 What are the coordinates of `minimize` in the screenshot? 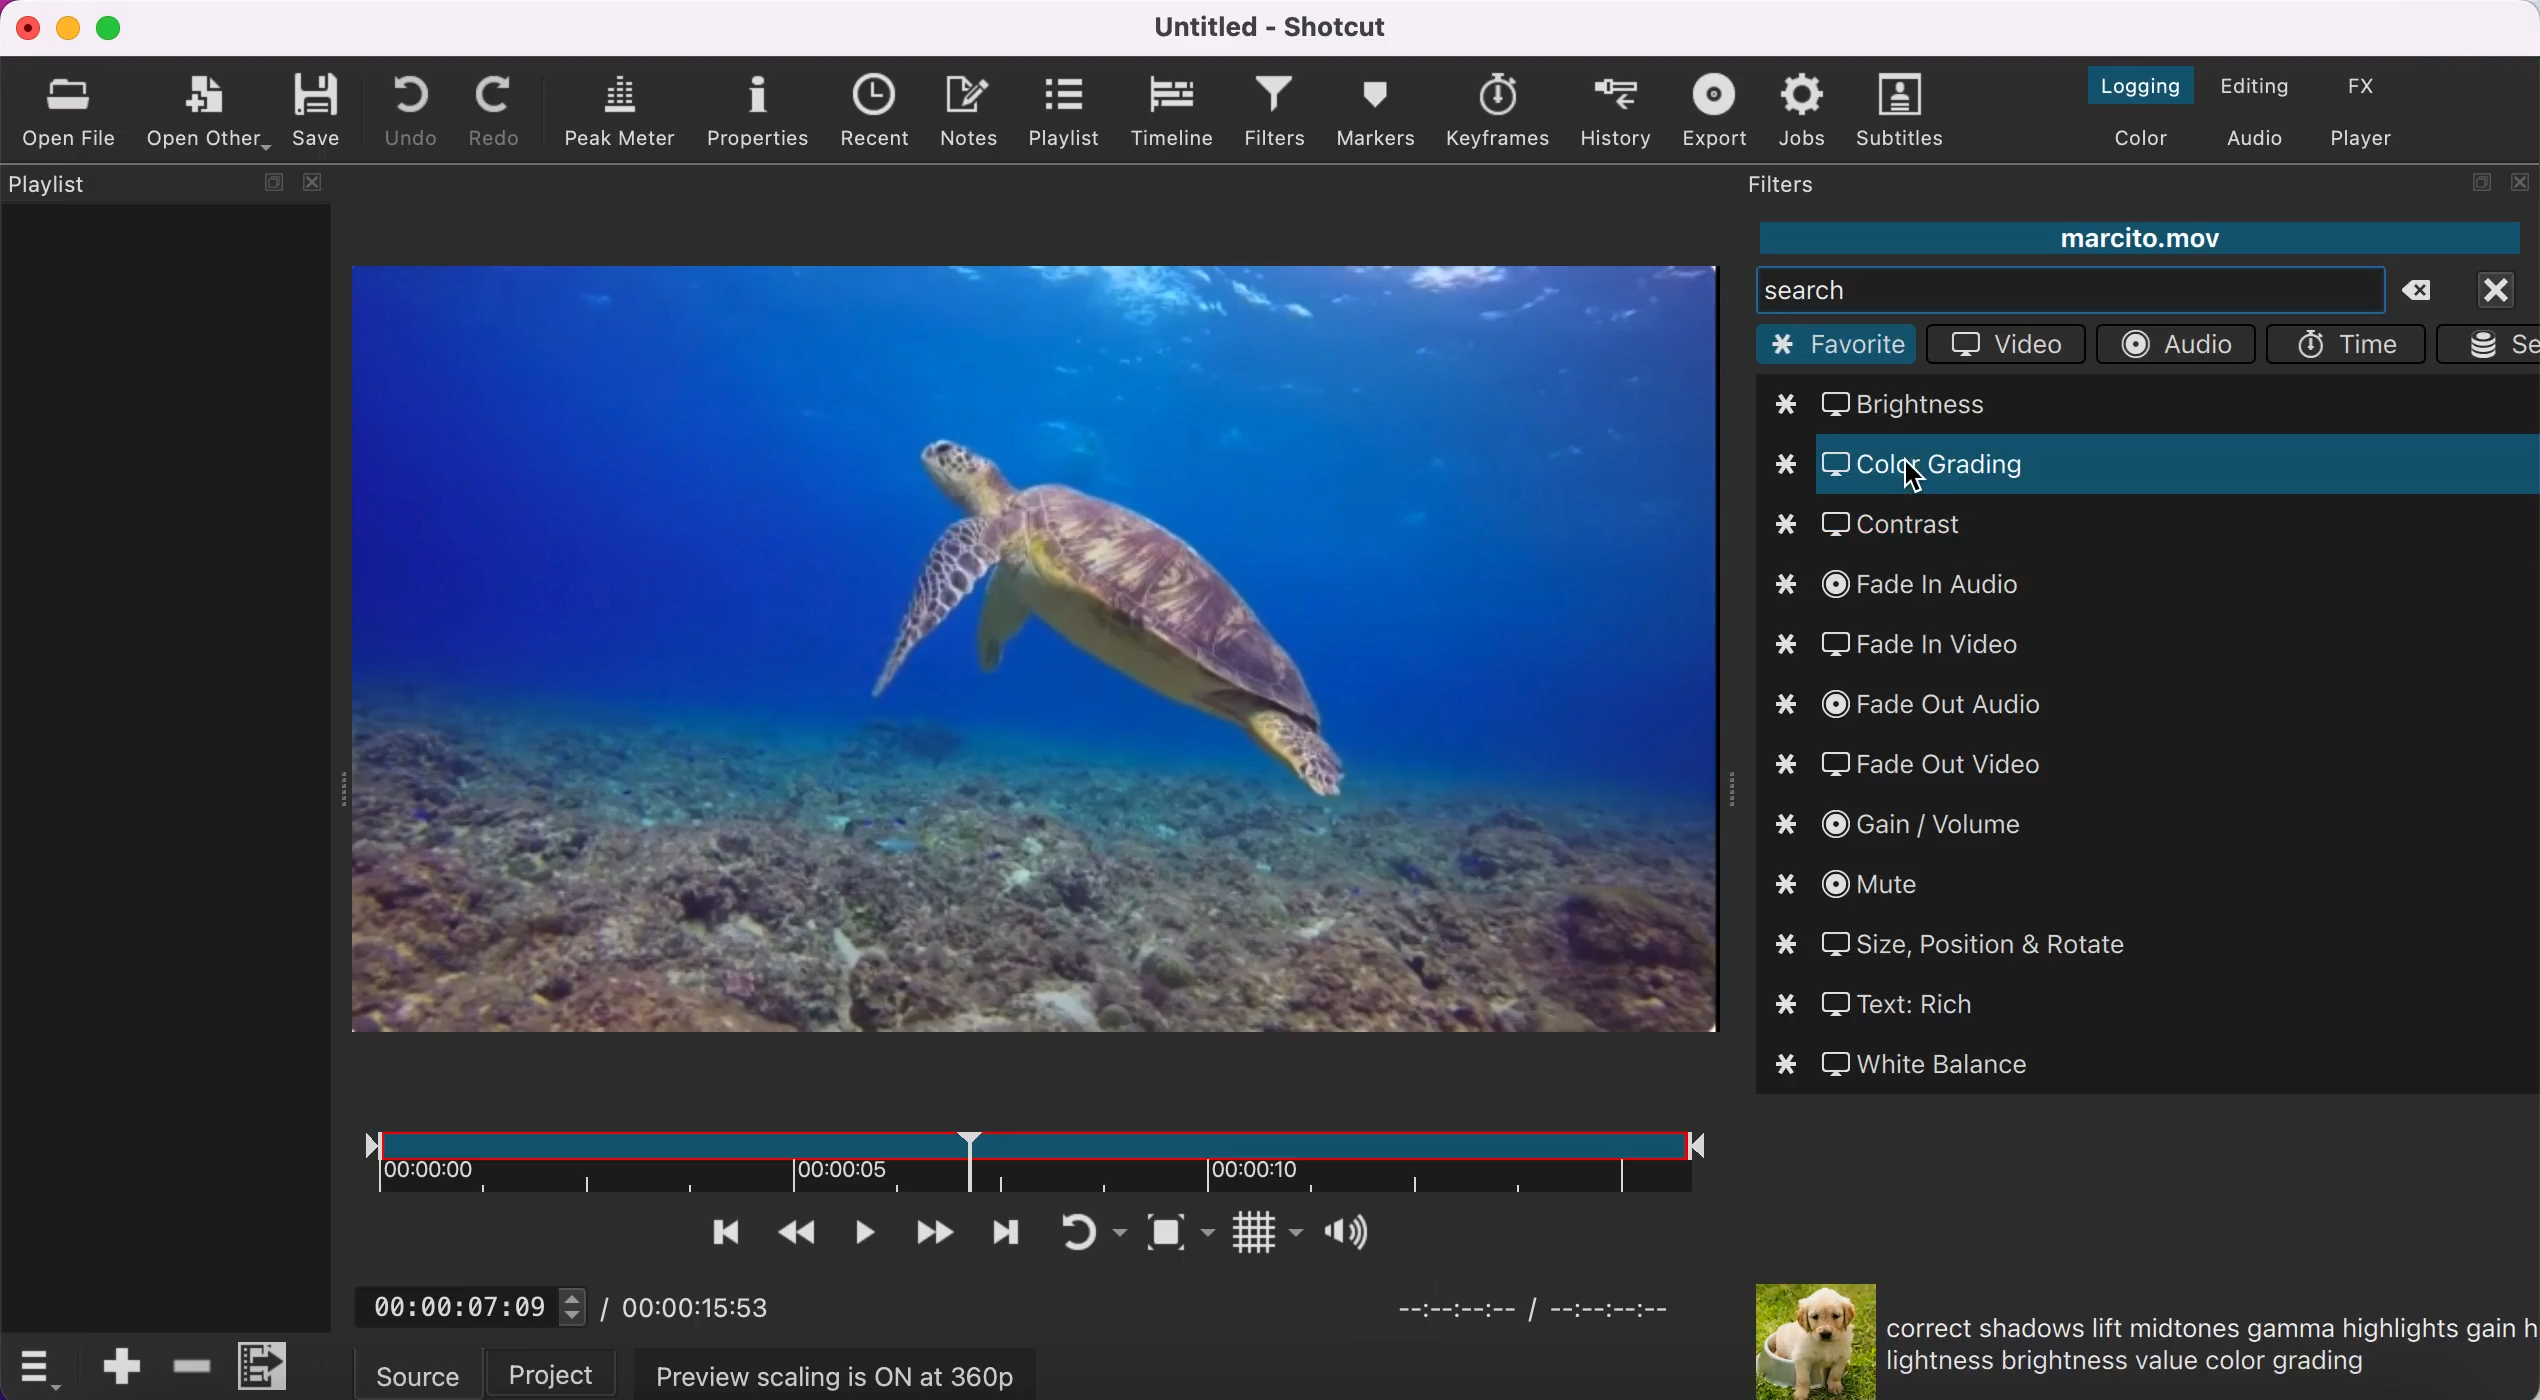 It's located at (68, 27).